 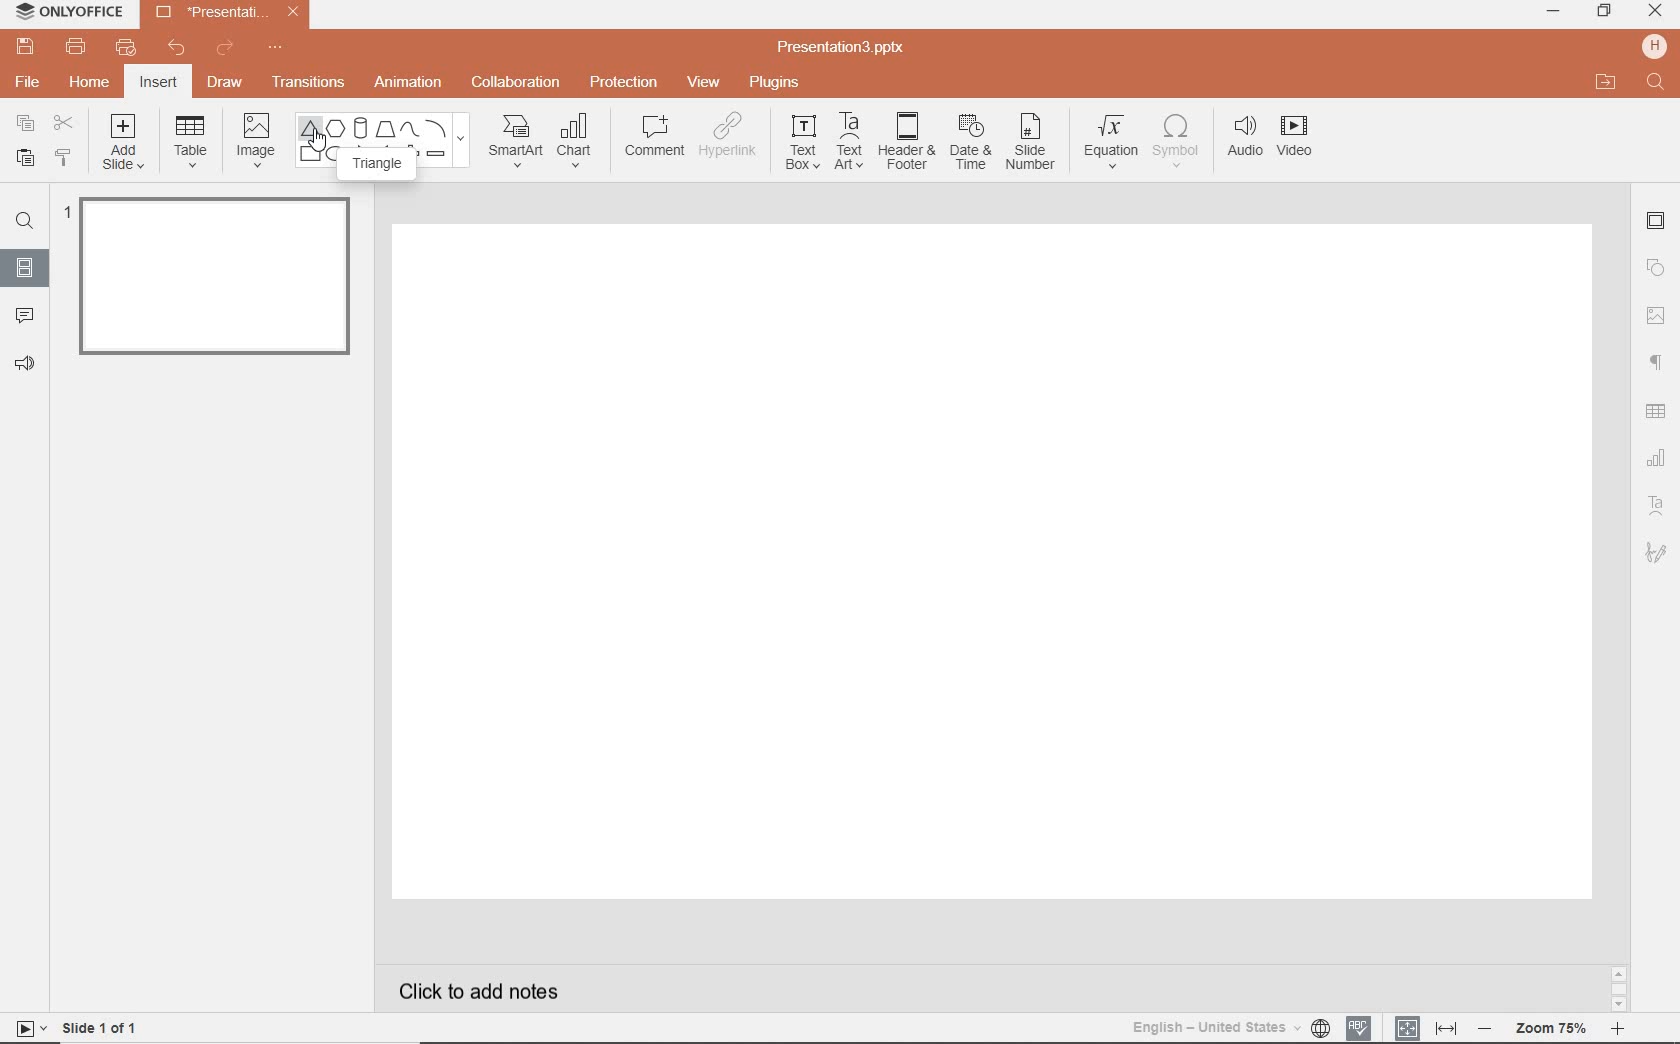 I want to click on TABLE, so click(x=191, y=142).